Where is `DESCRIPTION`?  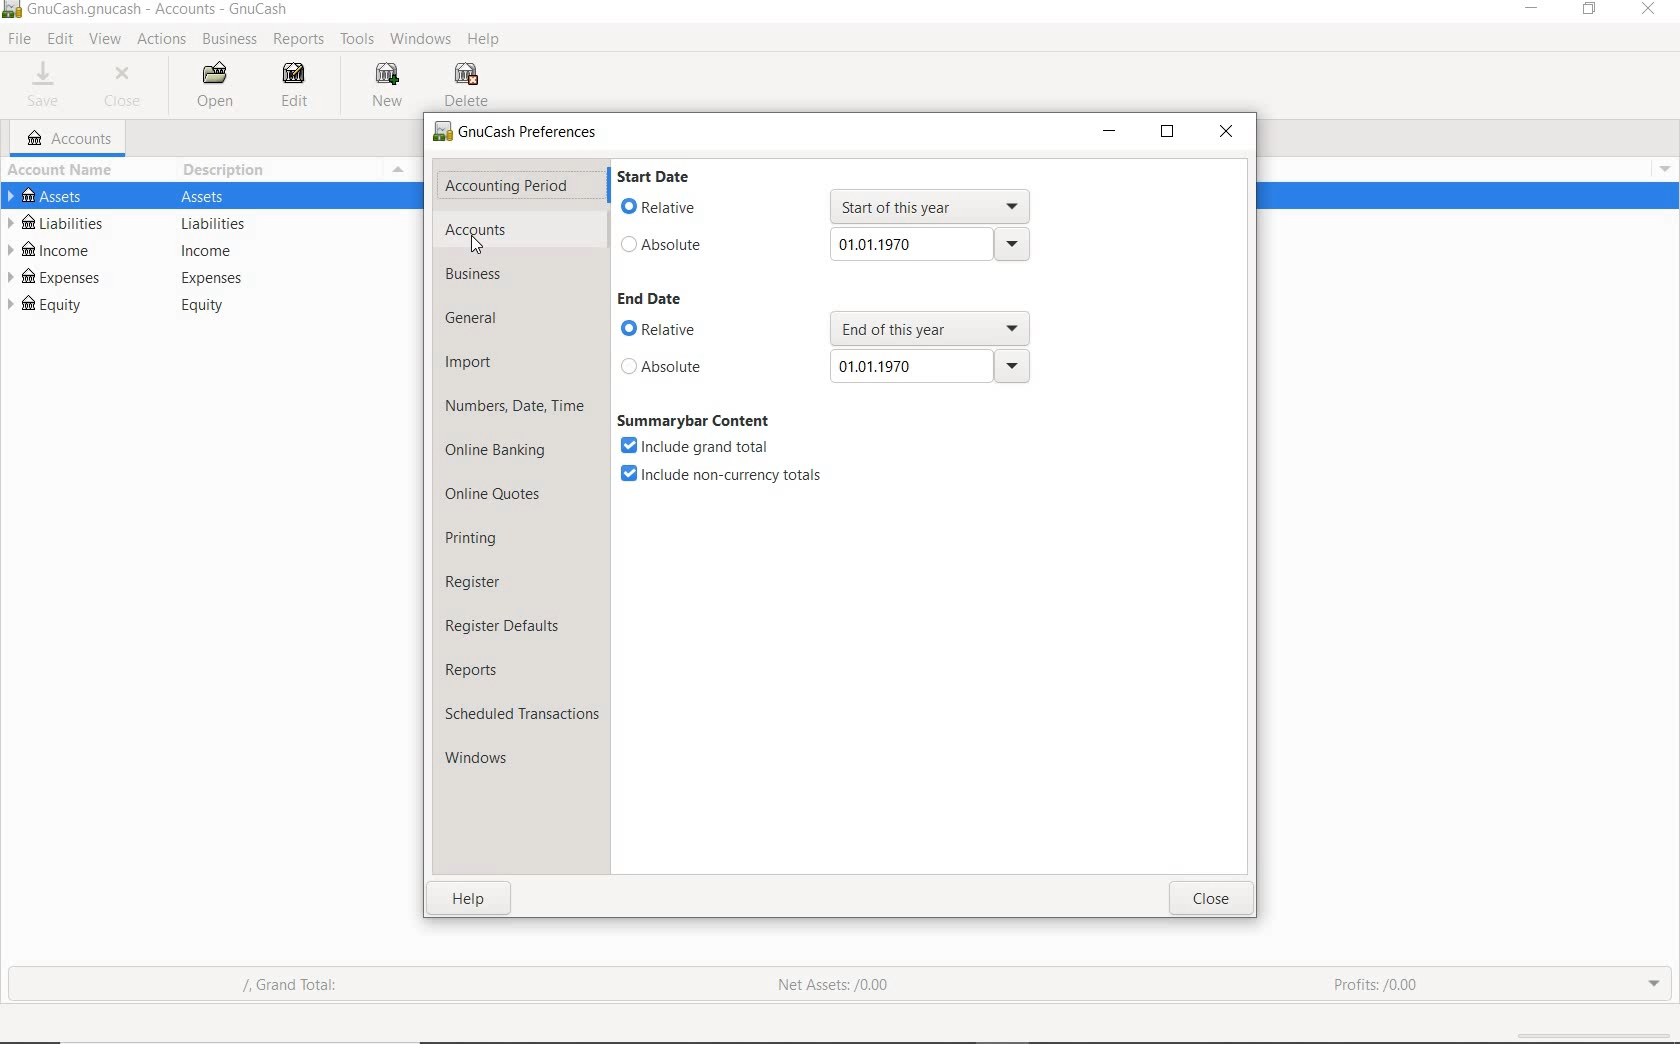
DESCRIPTION is located at coordinates (235, 172).